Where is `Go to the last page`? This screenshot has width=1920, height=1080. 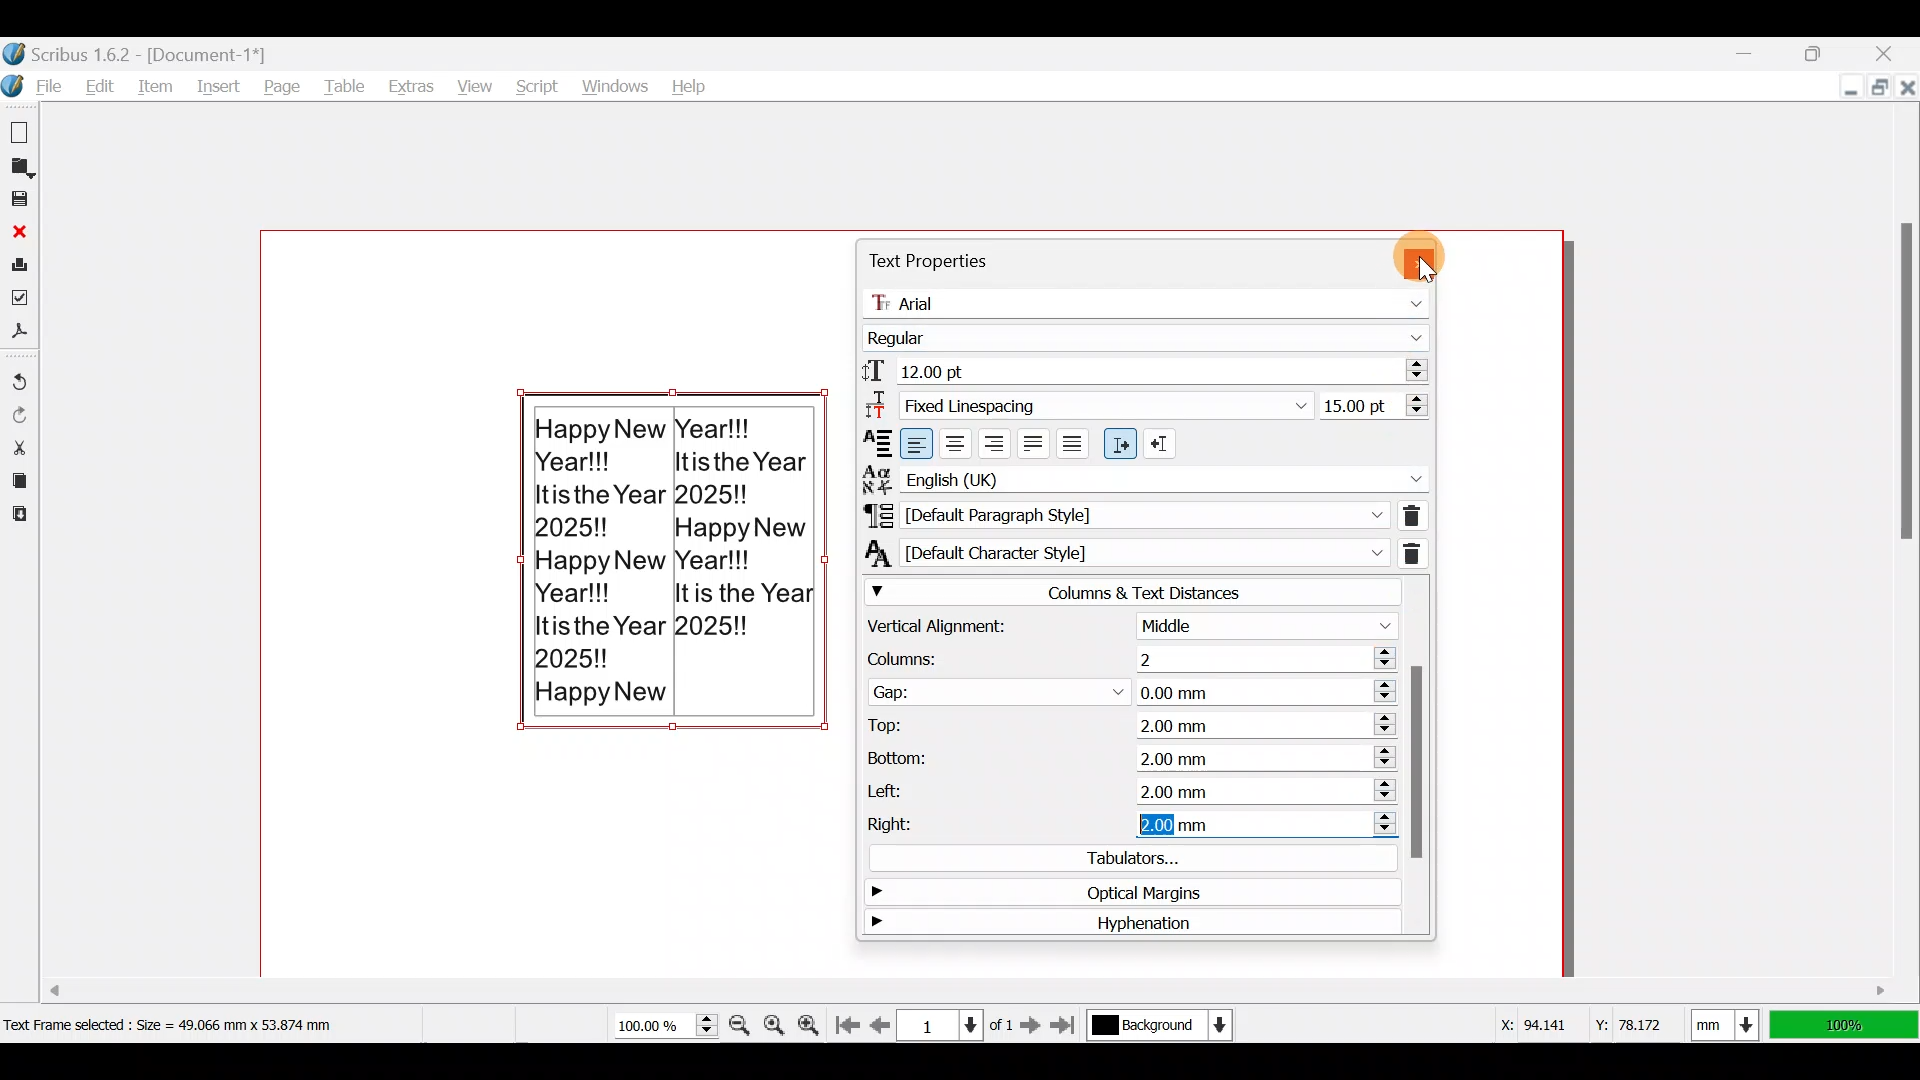 Go to the last page is located at coordinates (1066, 1025).